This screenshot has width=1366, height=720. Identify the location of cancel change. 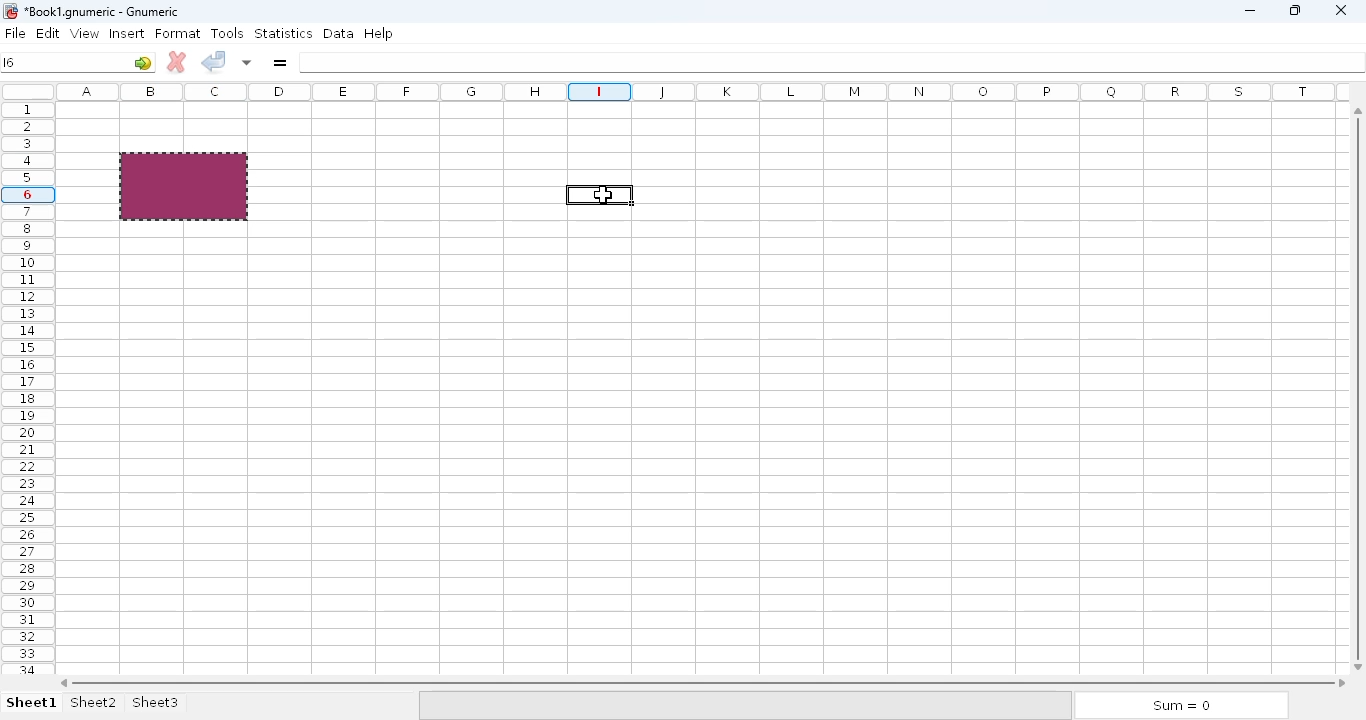
(176, 62).